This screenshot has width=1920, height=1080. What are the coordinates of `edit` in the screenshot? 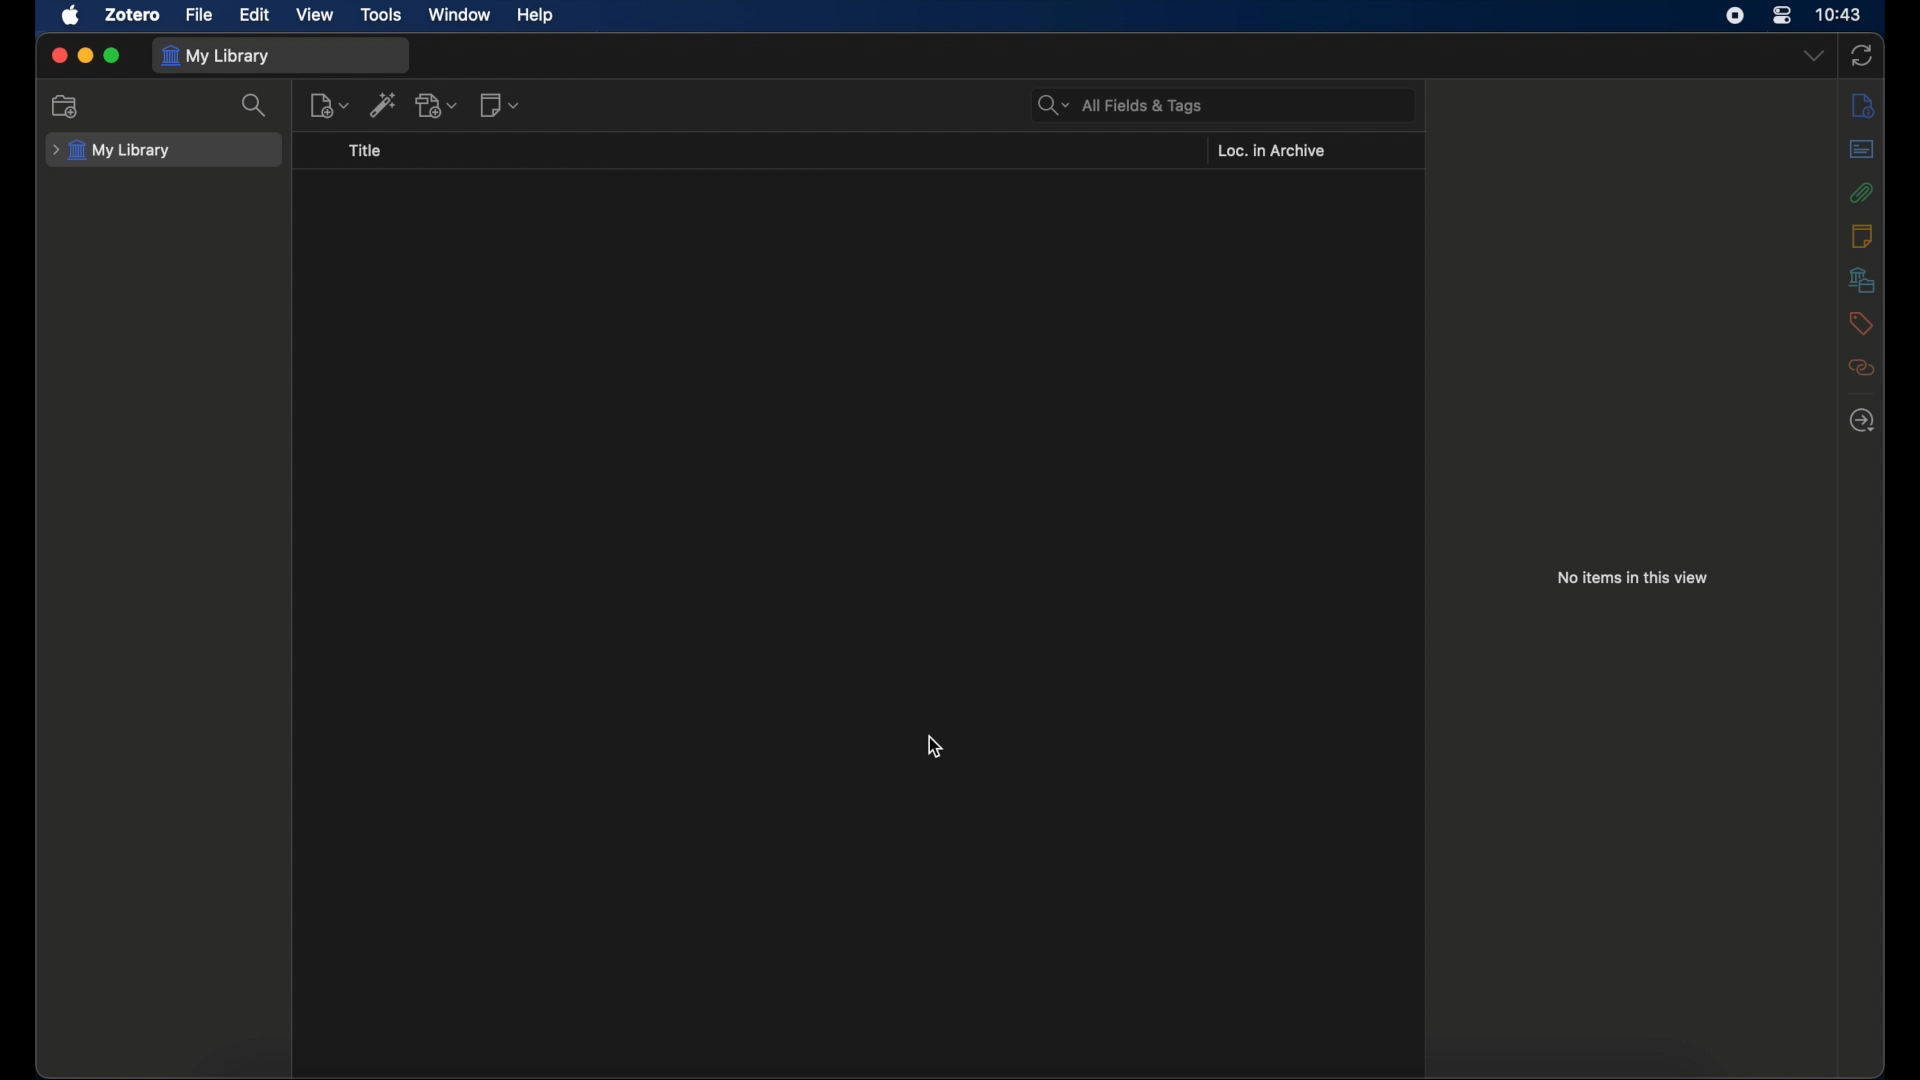 It's located at (257, 16).